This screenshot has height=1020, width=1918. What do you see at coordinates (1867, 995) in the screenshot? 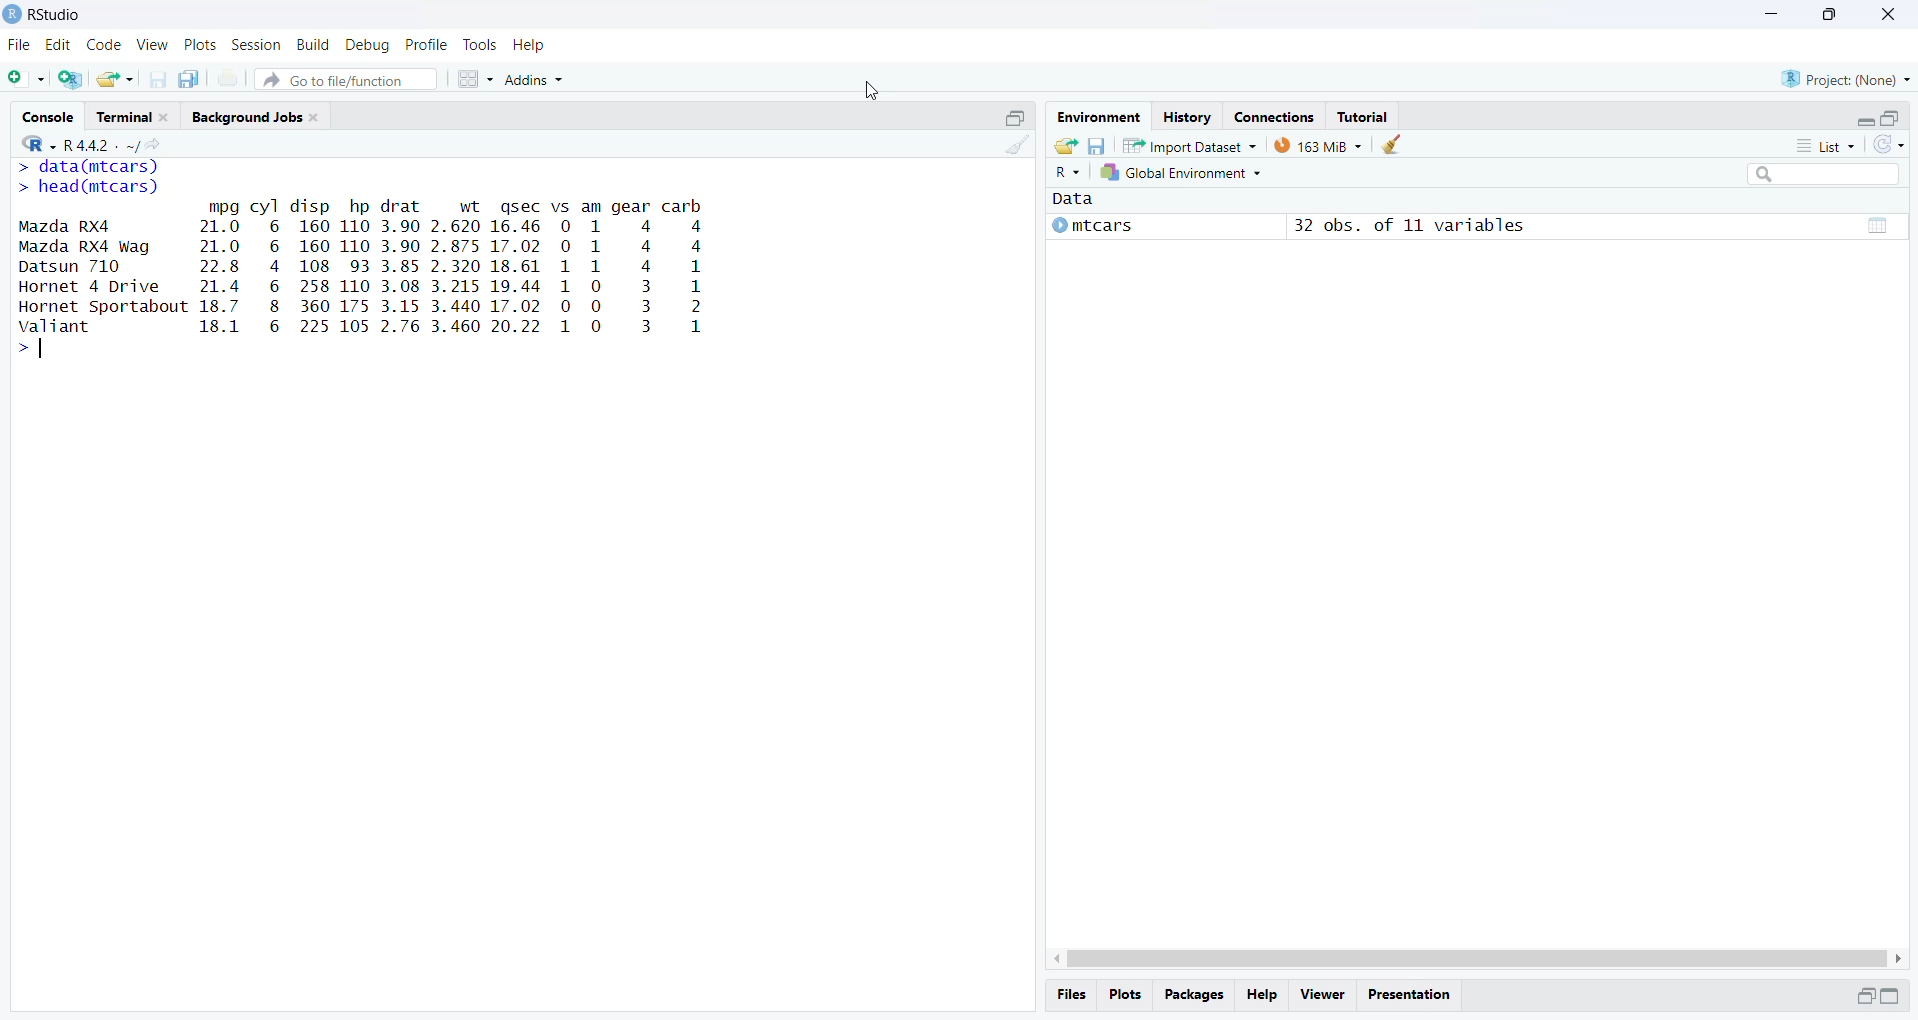
I see `open in separate window` at bounding box center [1867, 995].